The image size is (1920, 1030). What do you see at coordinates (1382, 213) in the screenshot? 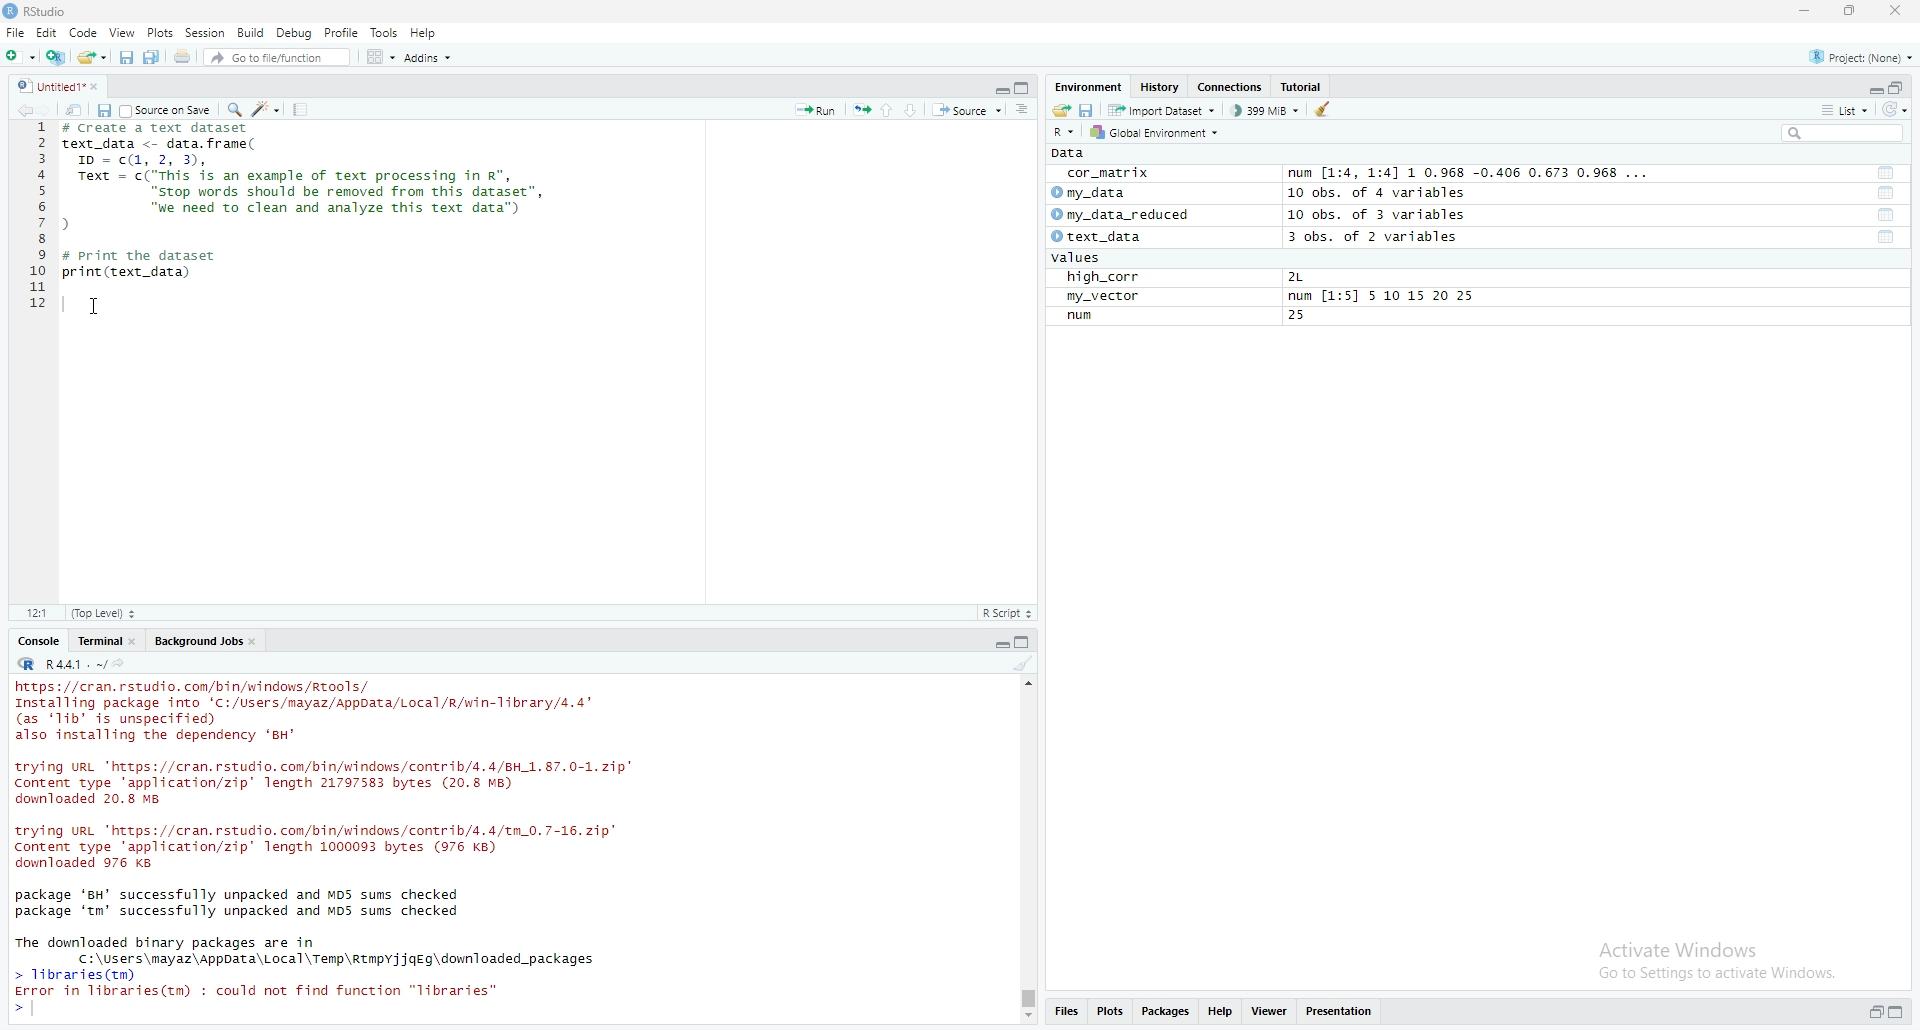
I see `10 obs. of 3 variables` at bounding box center [1382, 213].